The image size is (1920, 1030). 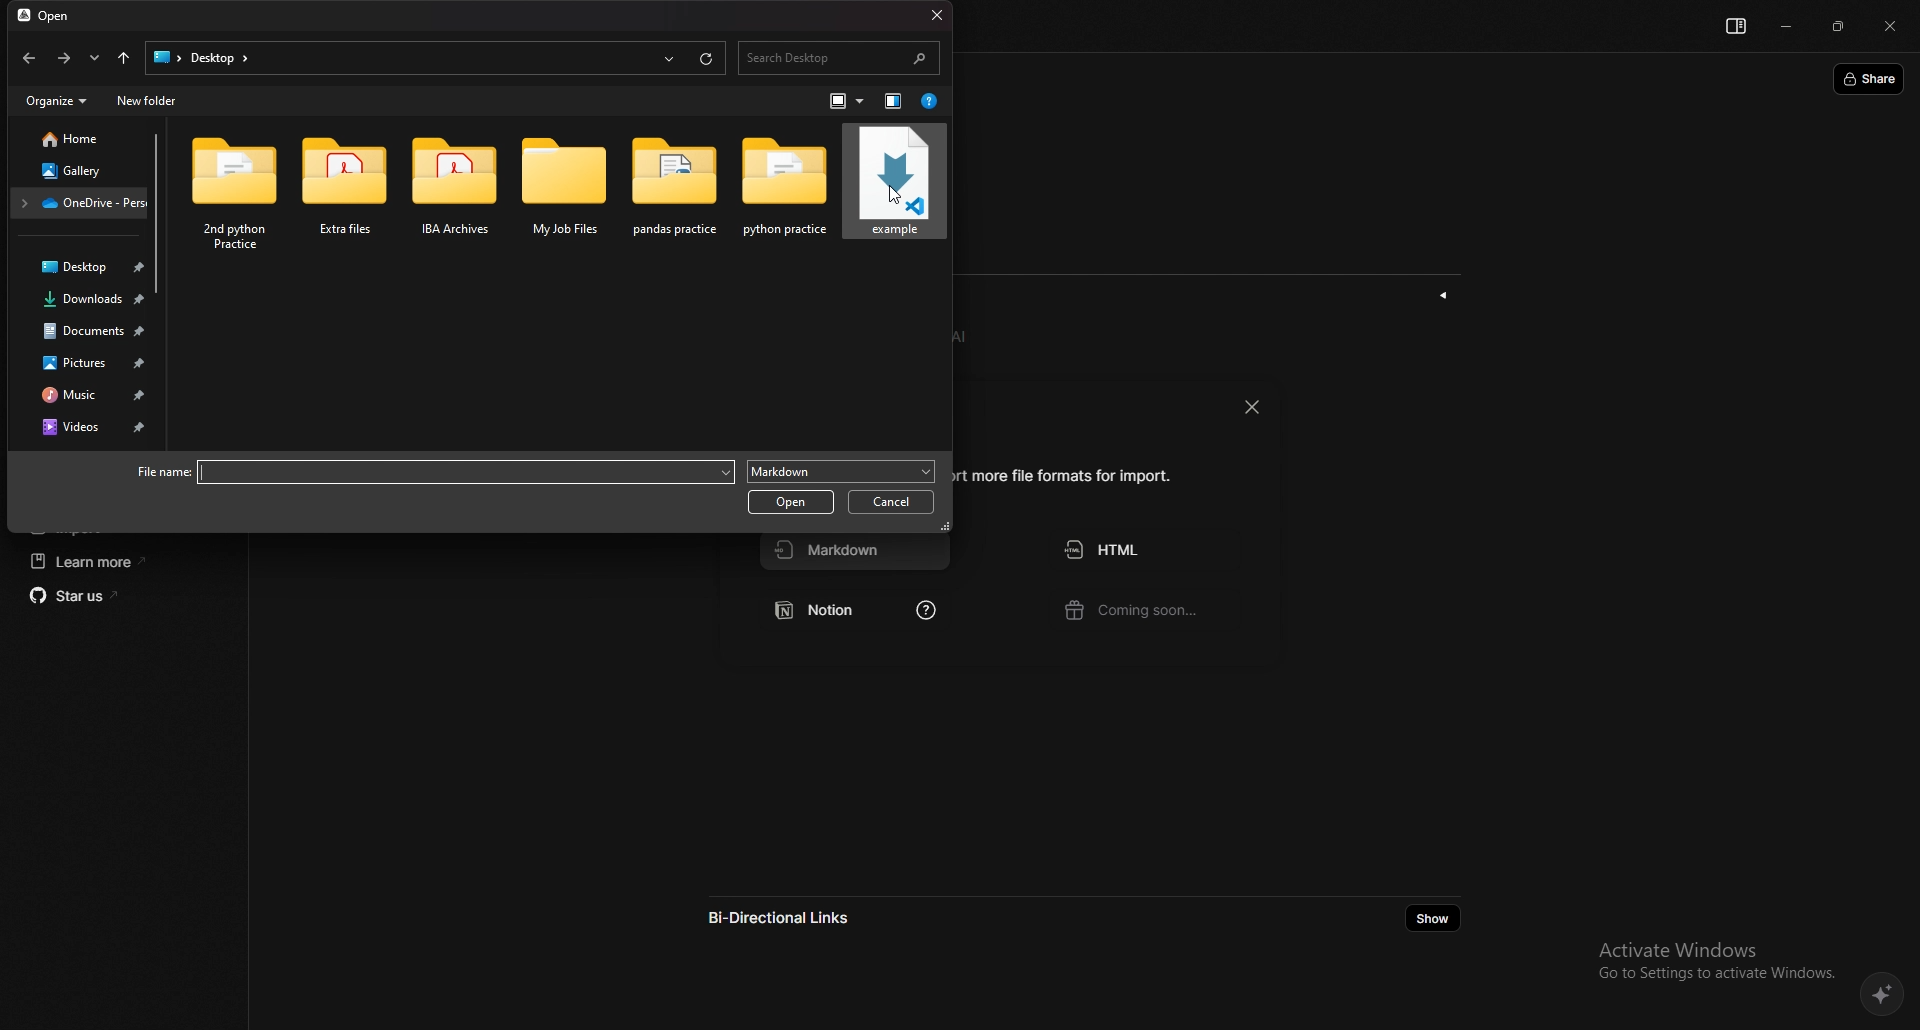 I want to click on videos, so click(x=84, y=429).